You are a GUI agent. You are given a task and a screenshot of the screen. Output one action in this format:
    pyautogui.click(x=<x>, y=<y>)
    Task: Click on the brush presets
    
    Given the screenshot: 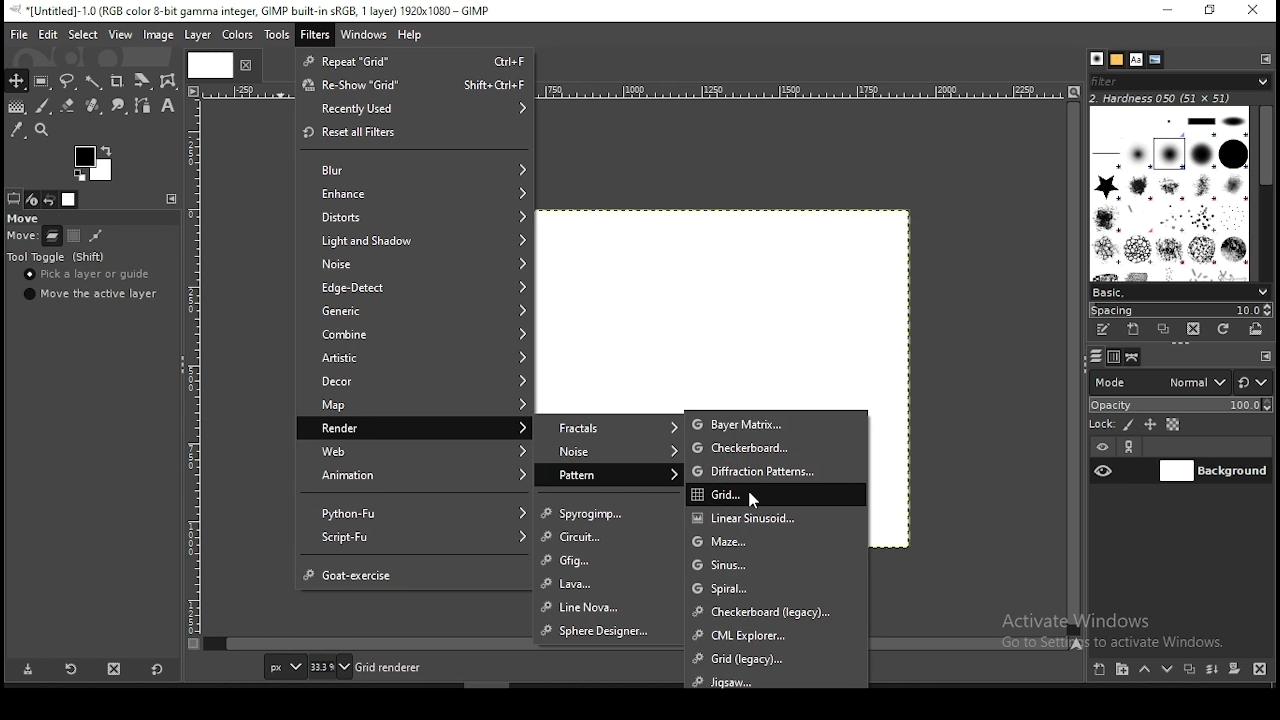 What is the action you would take?
    pyautogui.click(x=1180, y=293)
    